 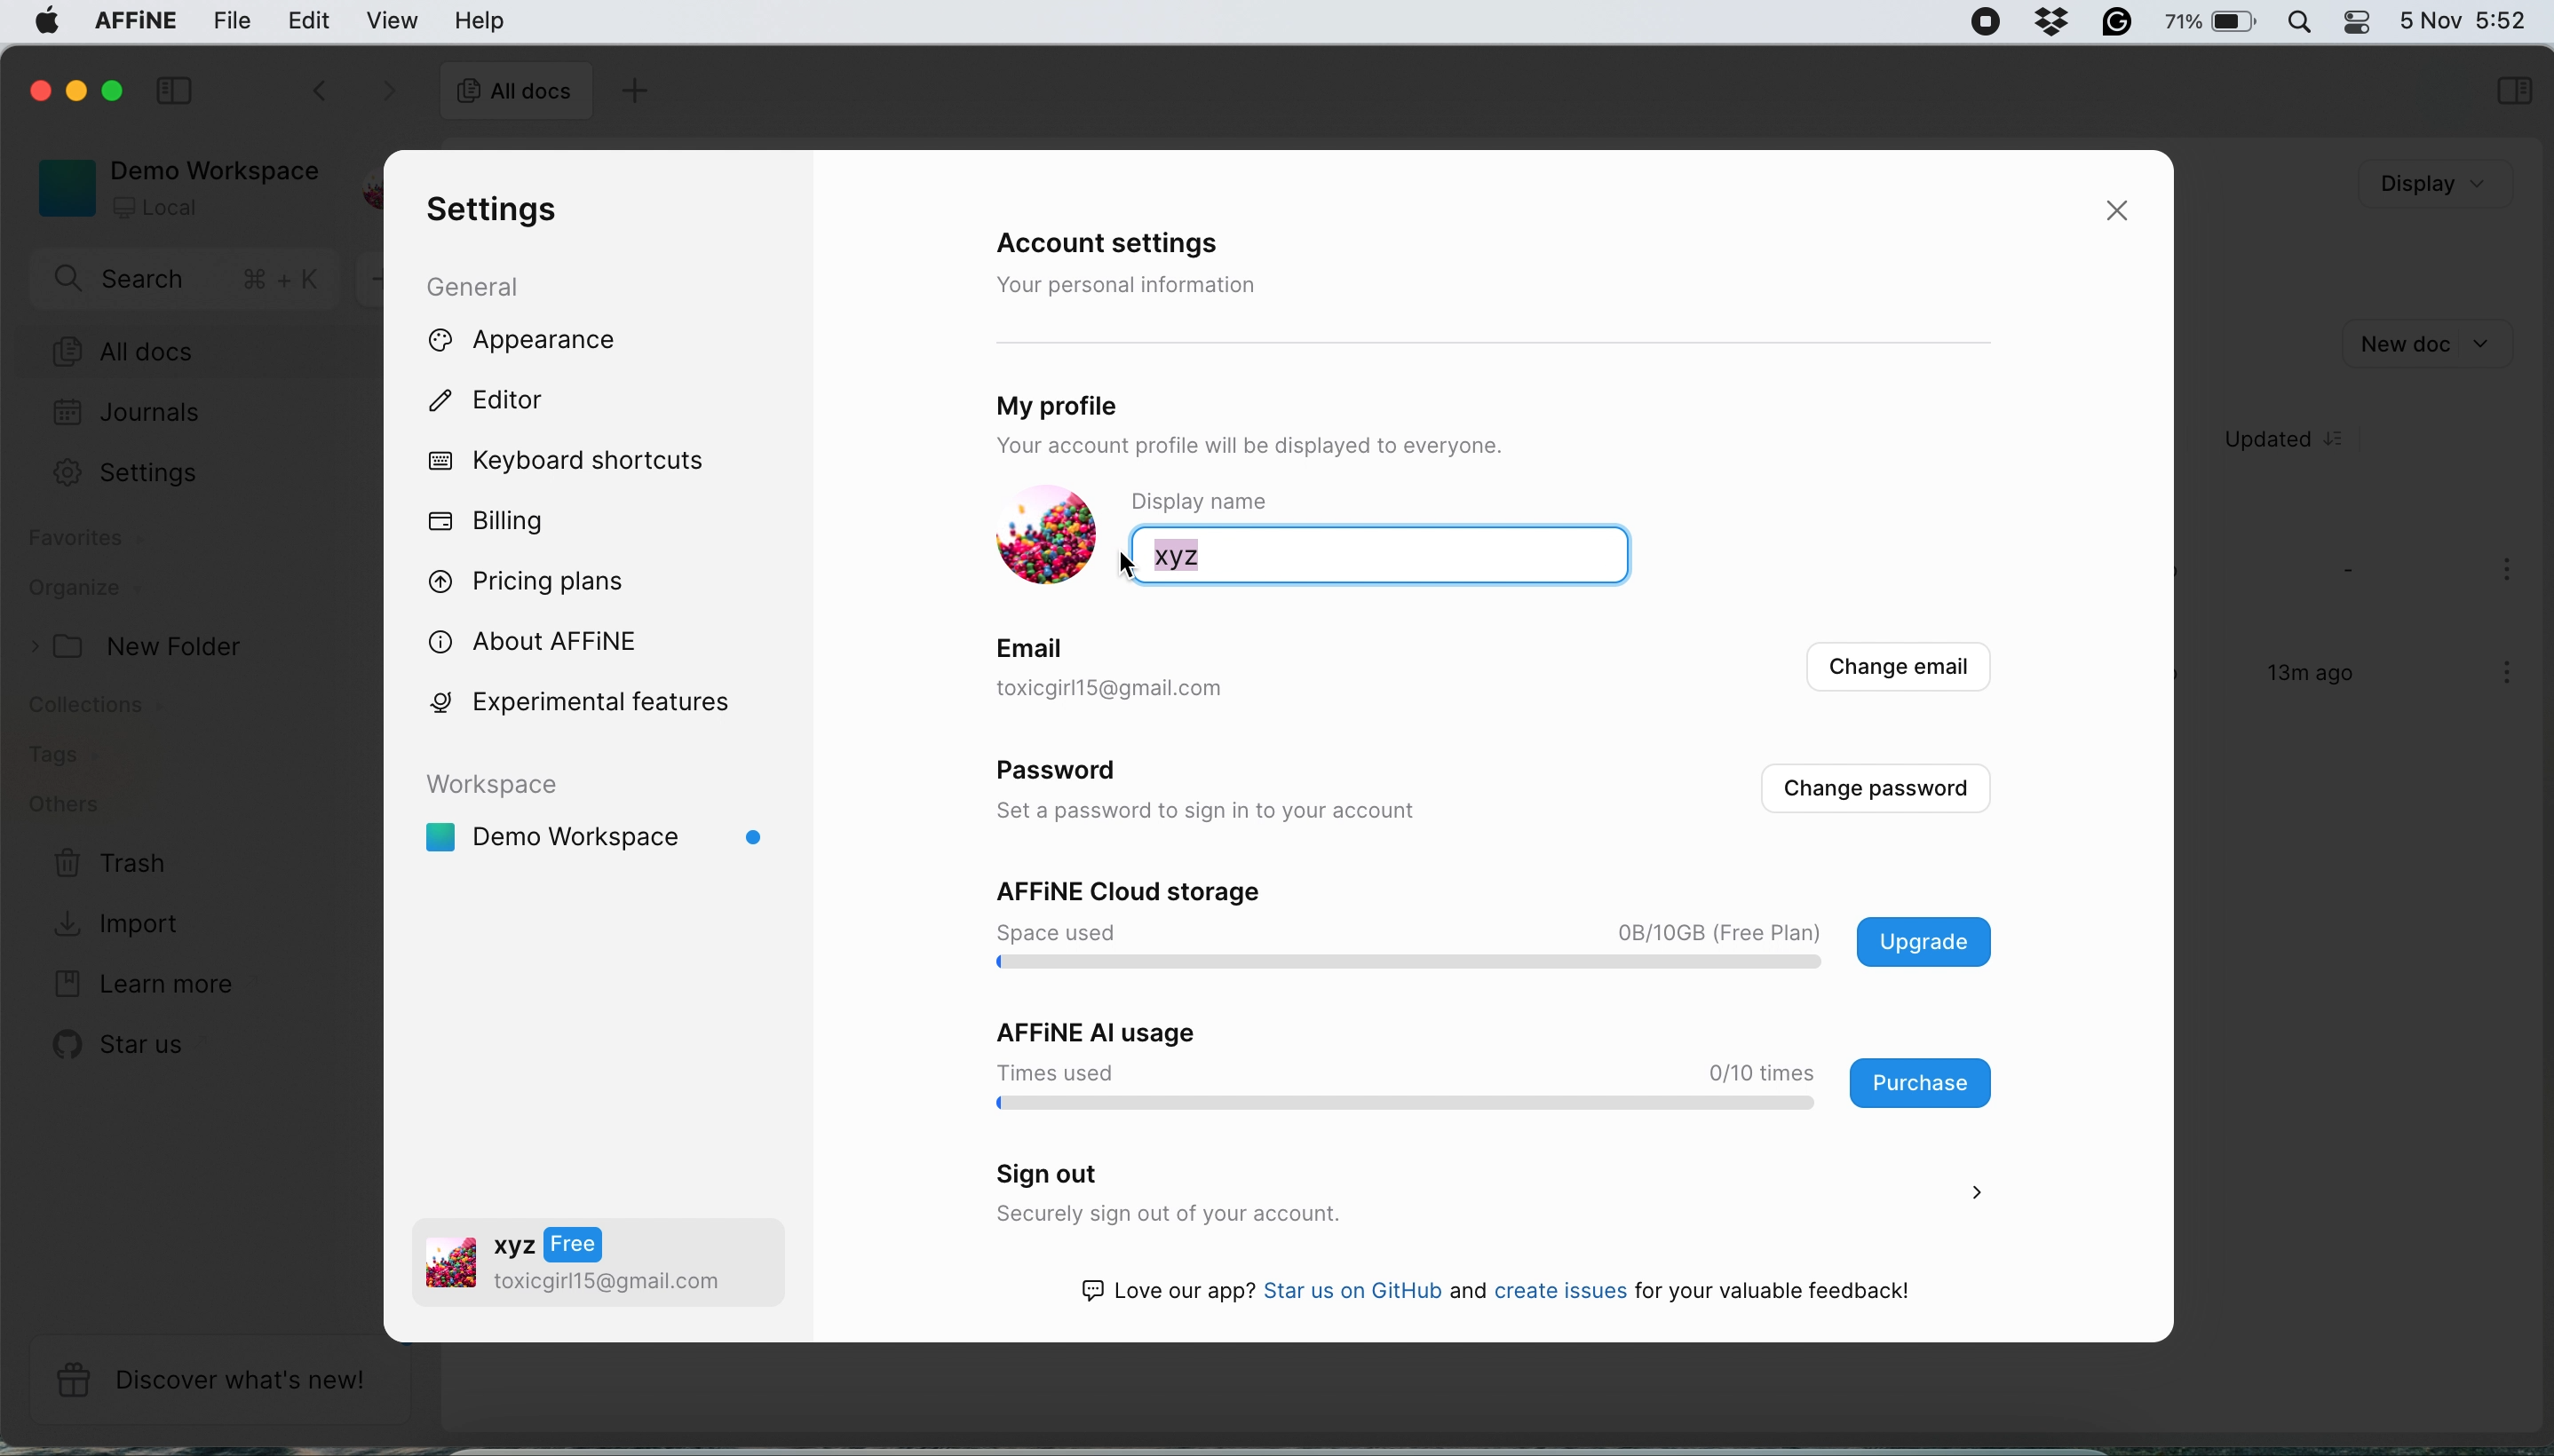 What do you see at coordinates (575, 1266) in the screenshot?
I see `oa v2
toxicgirll5@gmail.com` at bounding box center [575, 1266].